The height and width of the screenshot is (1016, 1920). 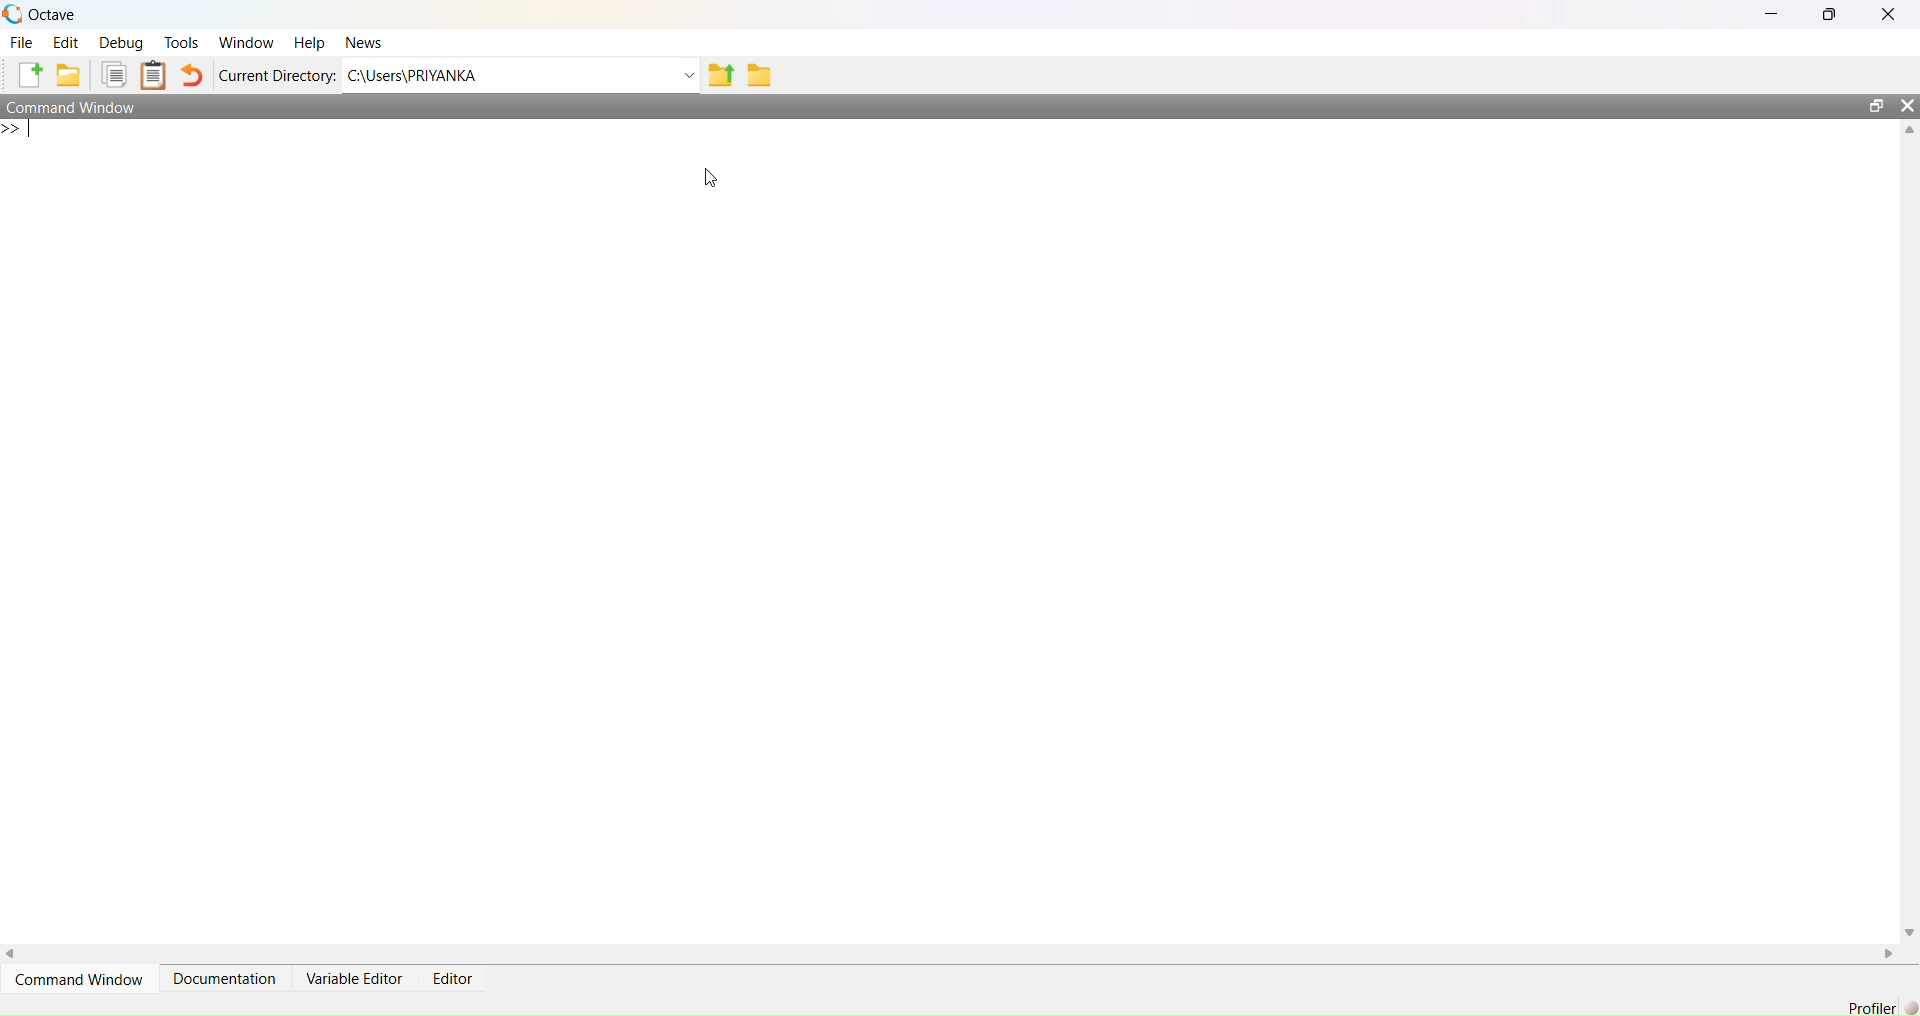 What do you see at coordinates (193, 75) in the screenshot?
I see `Undo` at bounding box center [193, 75].